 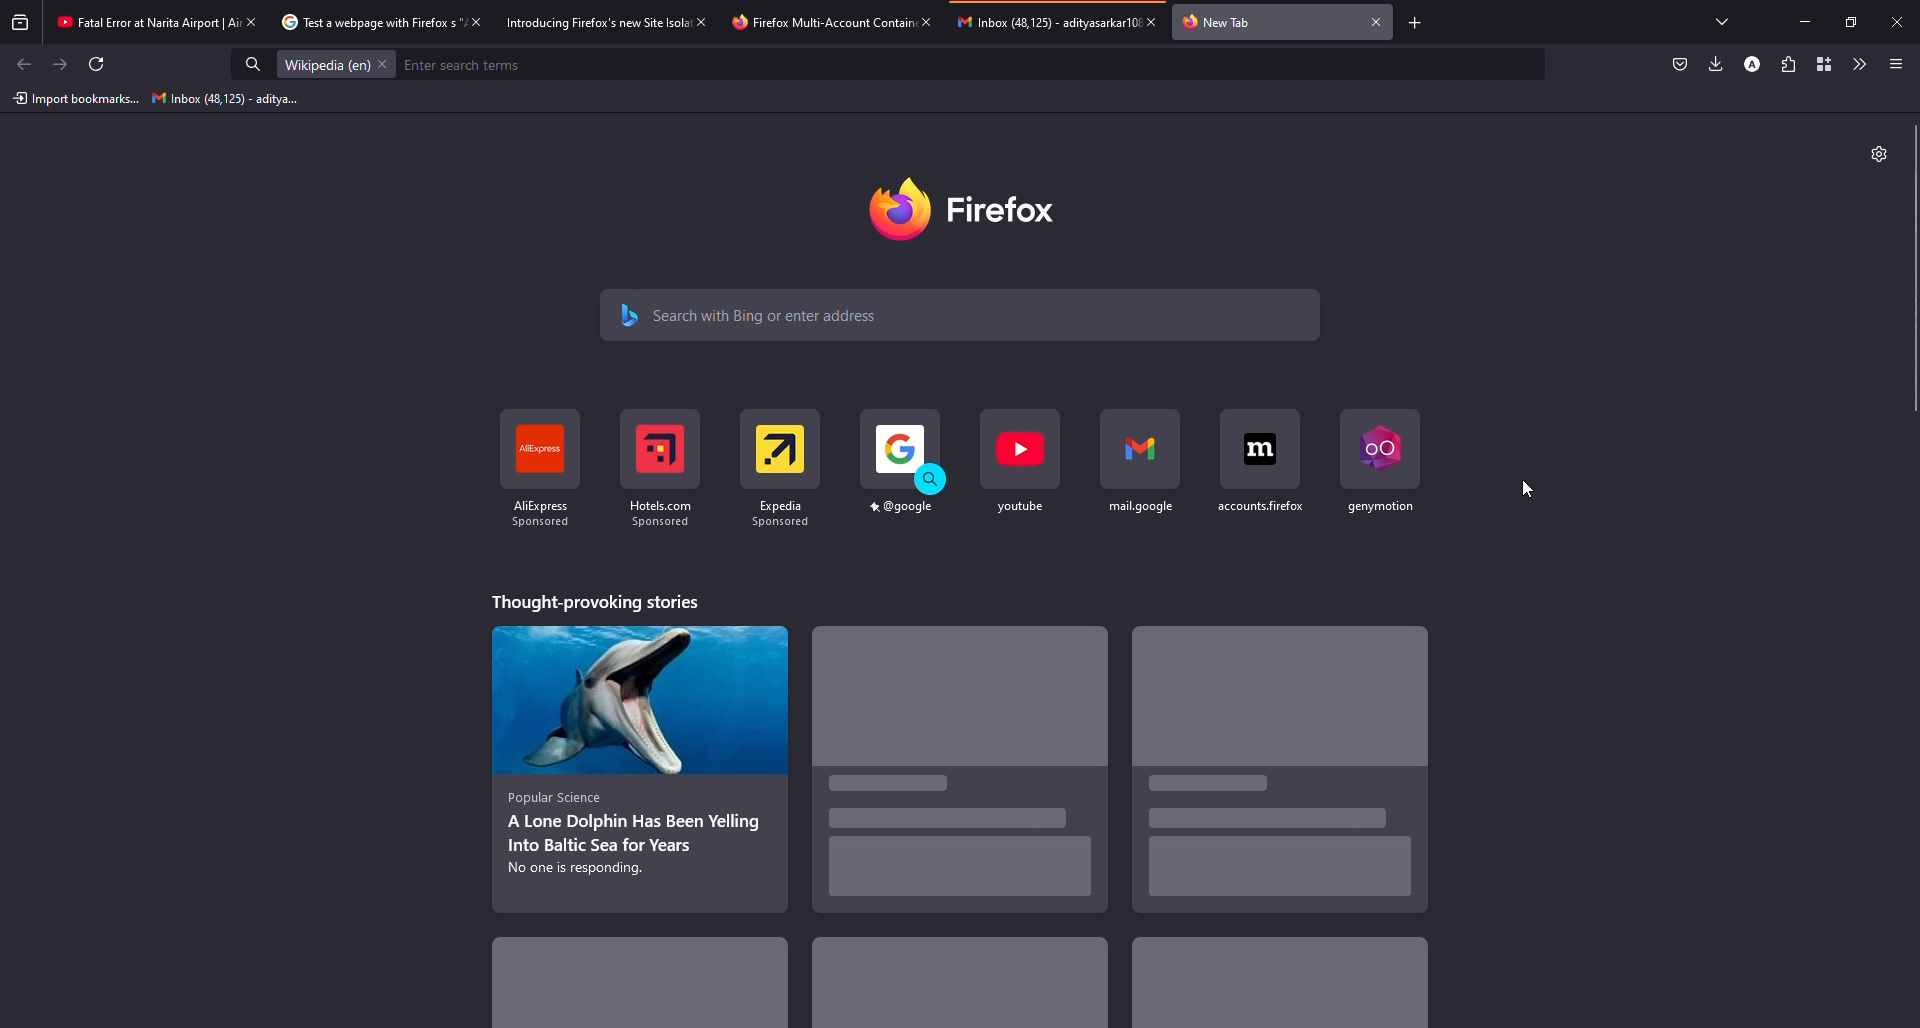 I want to click on back, so click(x=20, y=65).